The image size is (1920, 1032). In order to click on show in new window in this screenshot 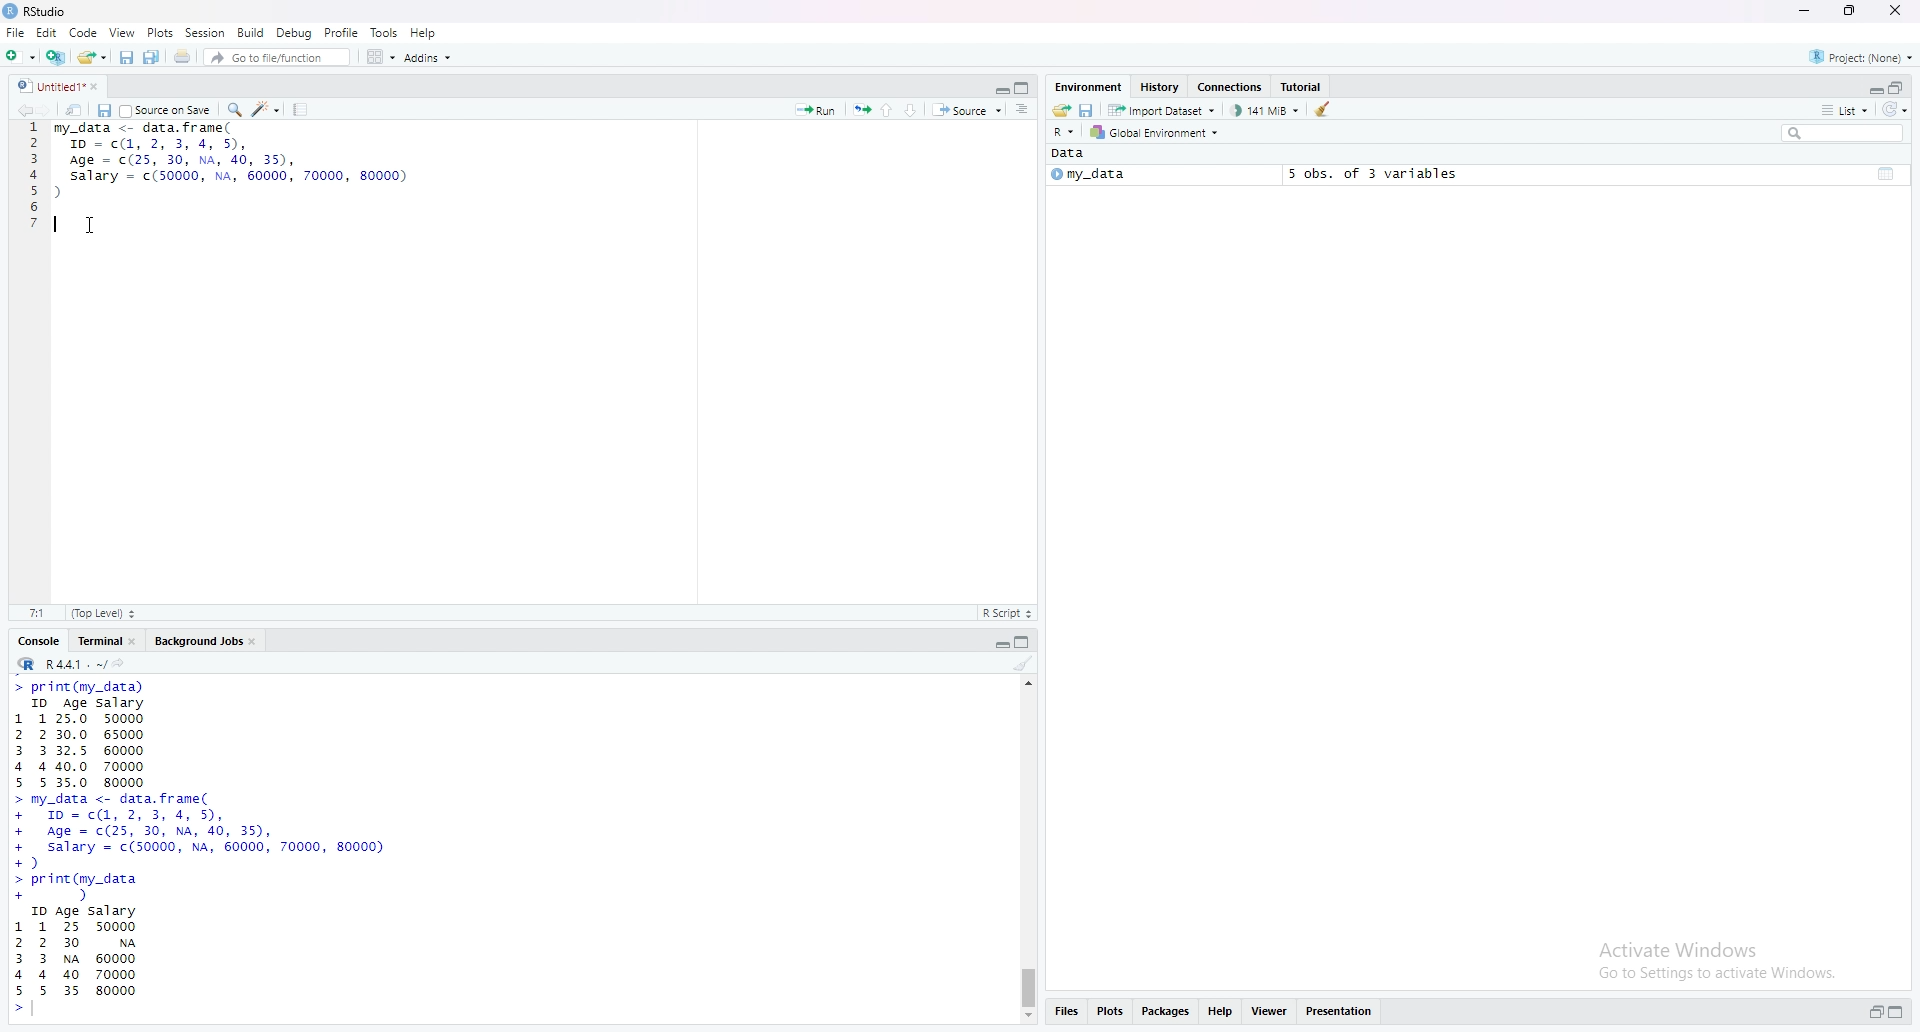, I will do `click(74, 111)`.